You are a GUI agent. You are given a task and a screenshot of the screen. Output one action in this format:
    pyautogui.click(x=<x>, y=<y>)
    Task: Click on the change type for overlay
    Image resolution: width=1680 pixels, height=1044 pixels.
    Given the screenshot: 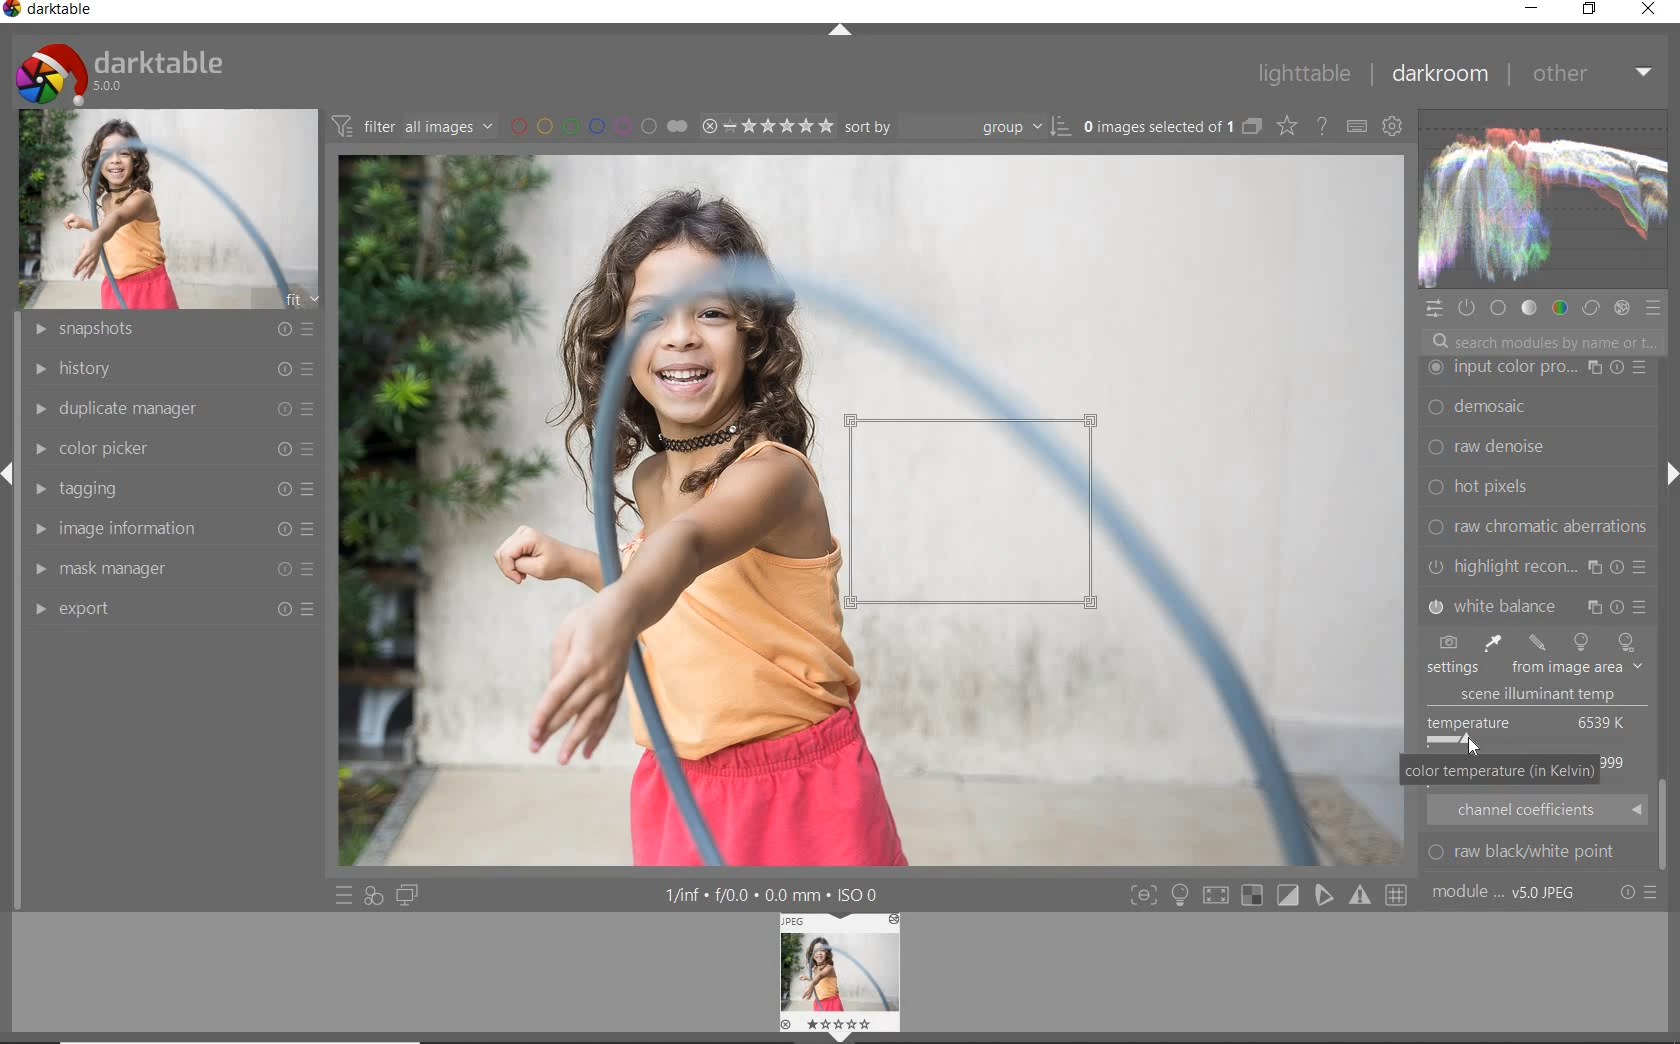 What is the action you would take?
    pyautogui.click(x=1288, y=126)
    